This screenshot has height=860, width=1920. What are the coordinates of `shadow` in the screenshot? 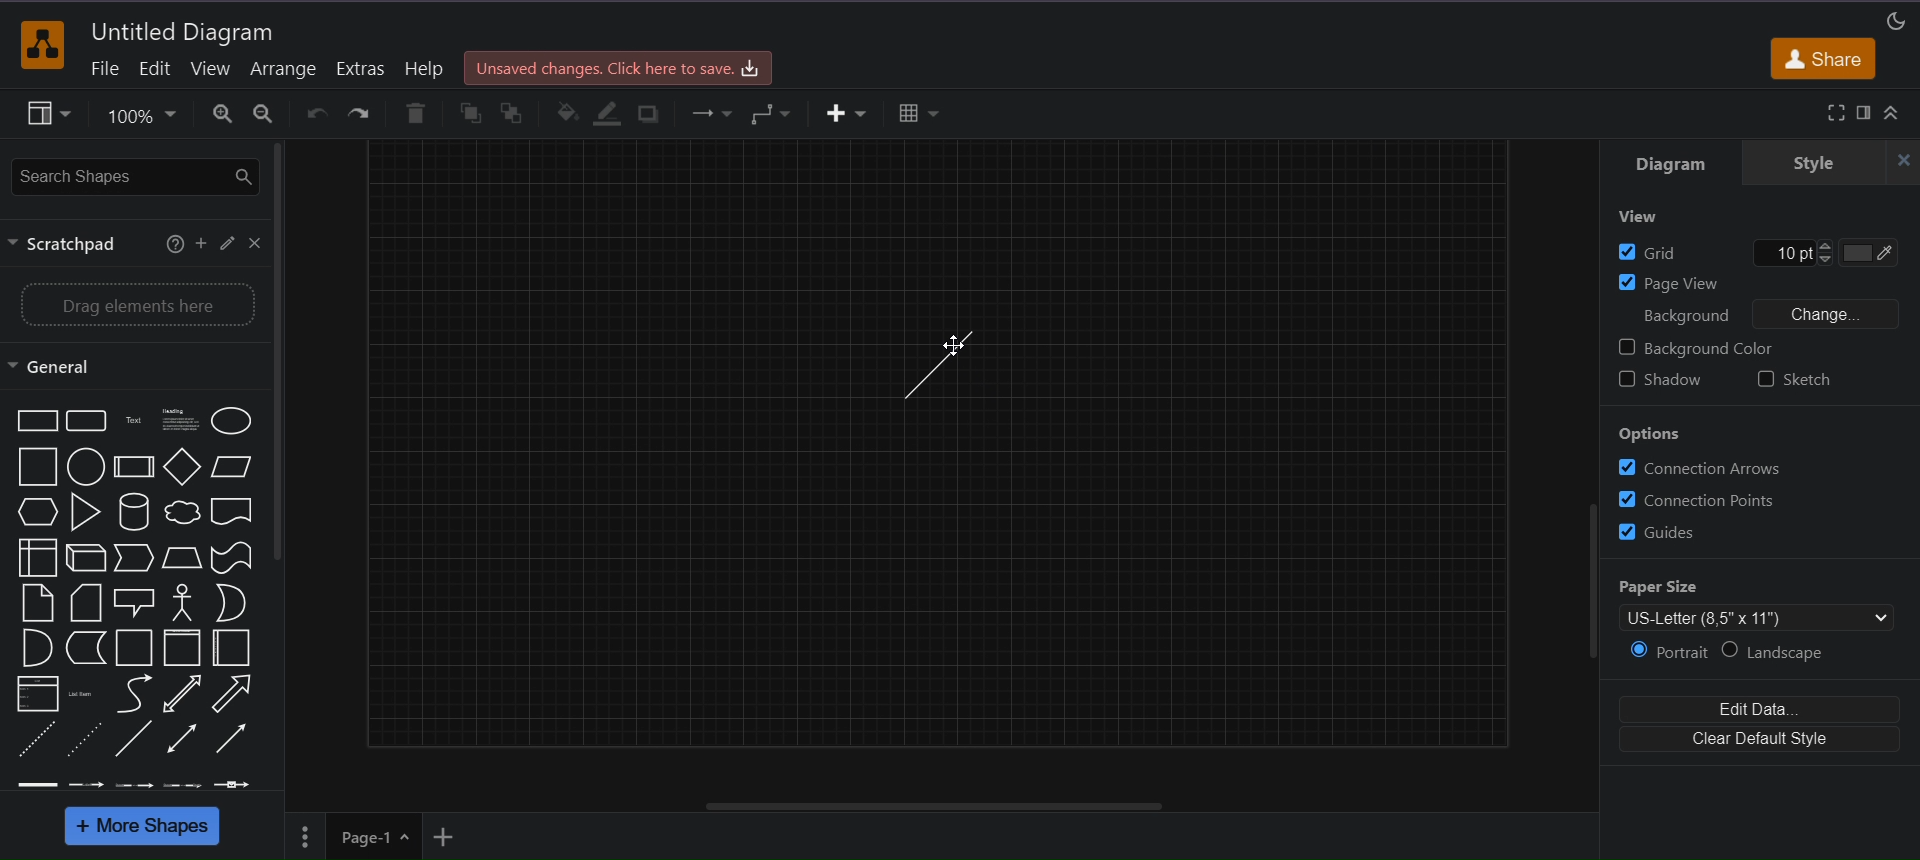 It's located at (1662, 376).